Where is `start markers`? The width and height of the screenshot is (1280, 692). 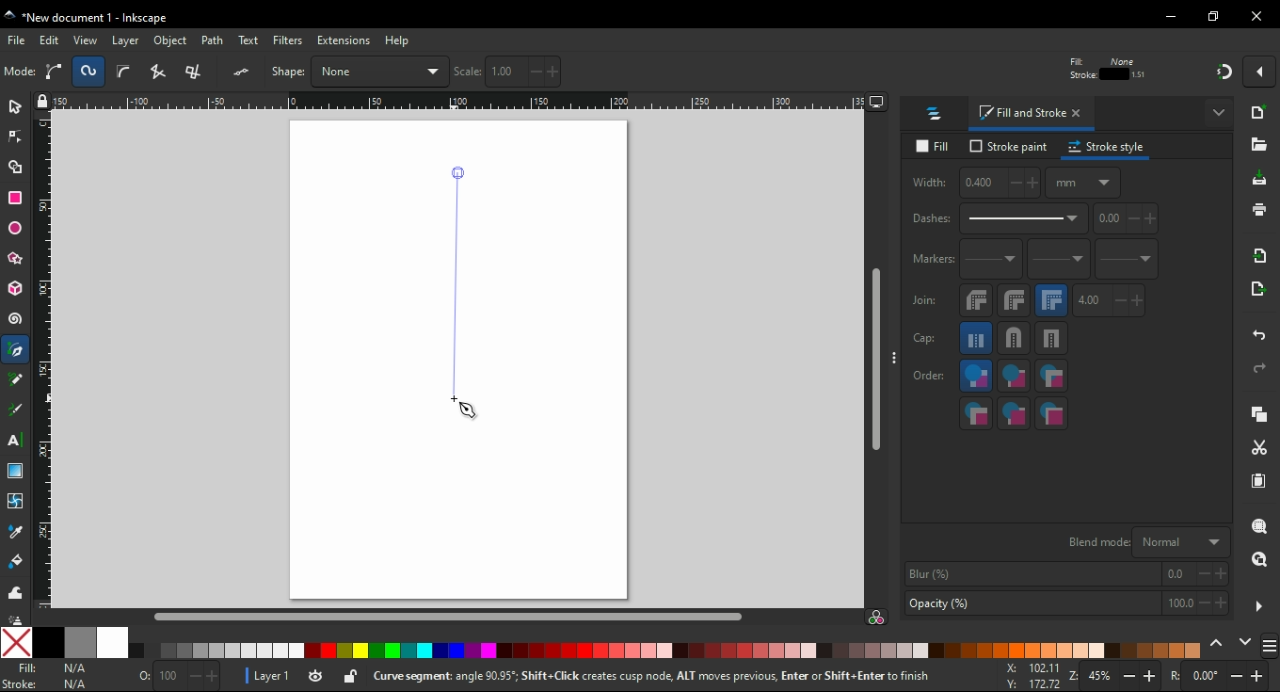
start markers is located at coordinates (991, 260).